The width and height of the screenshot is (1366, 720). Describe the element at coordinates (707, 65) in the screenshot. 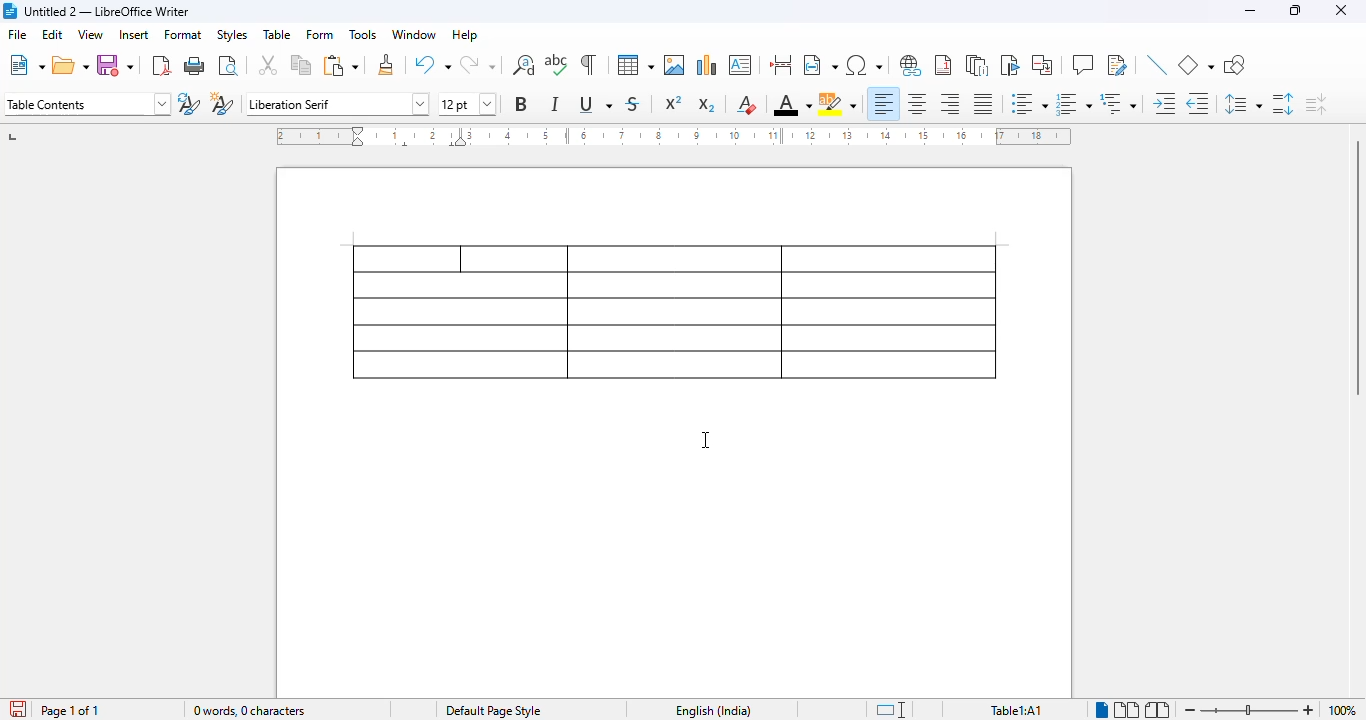

I see `insert chart` at that location.